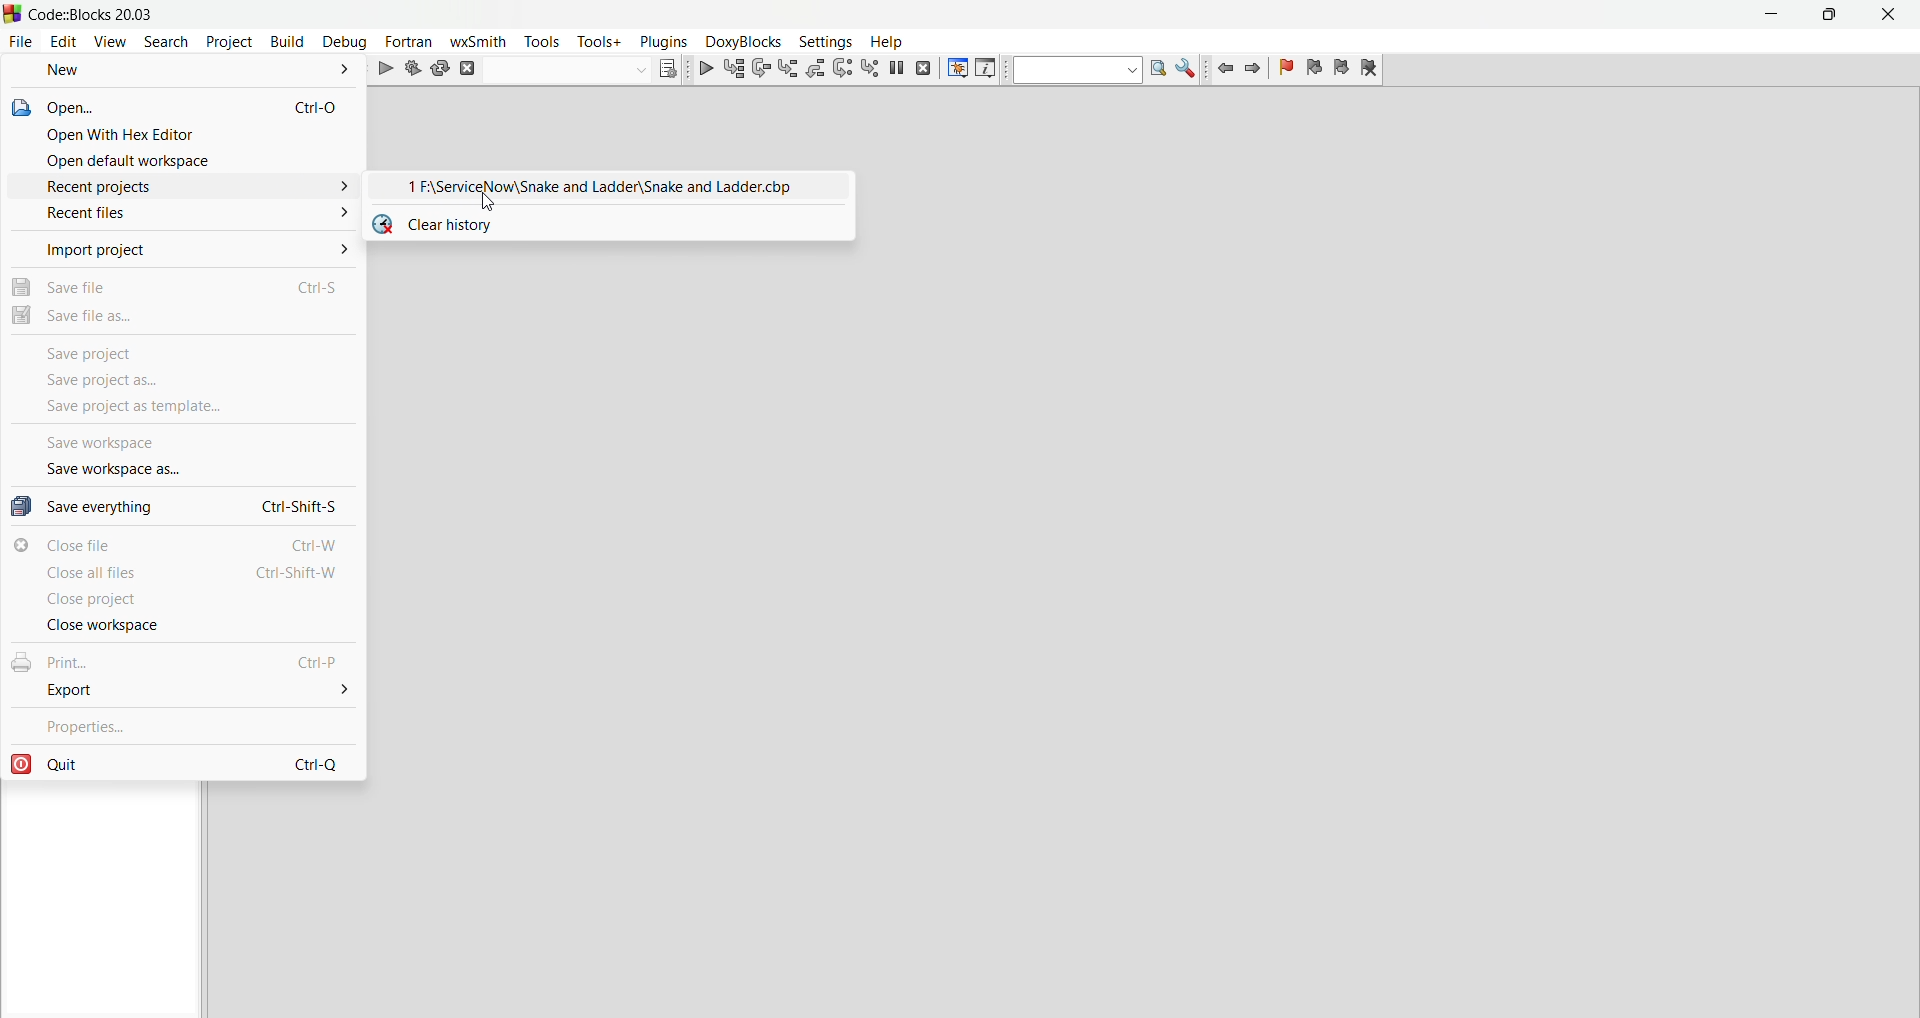 The height and width of the screenshot is (1018, 1920). I want to click on fortran, so click(411, 41).